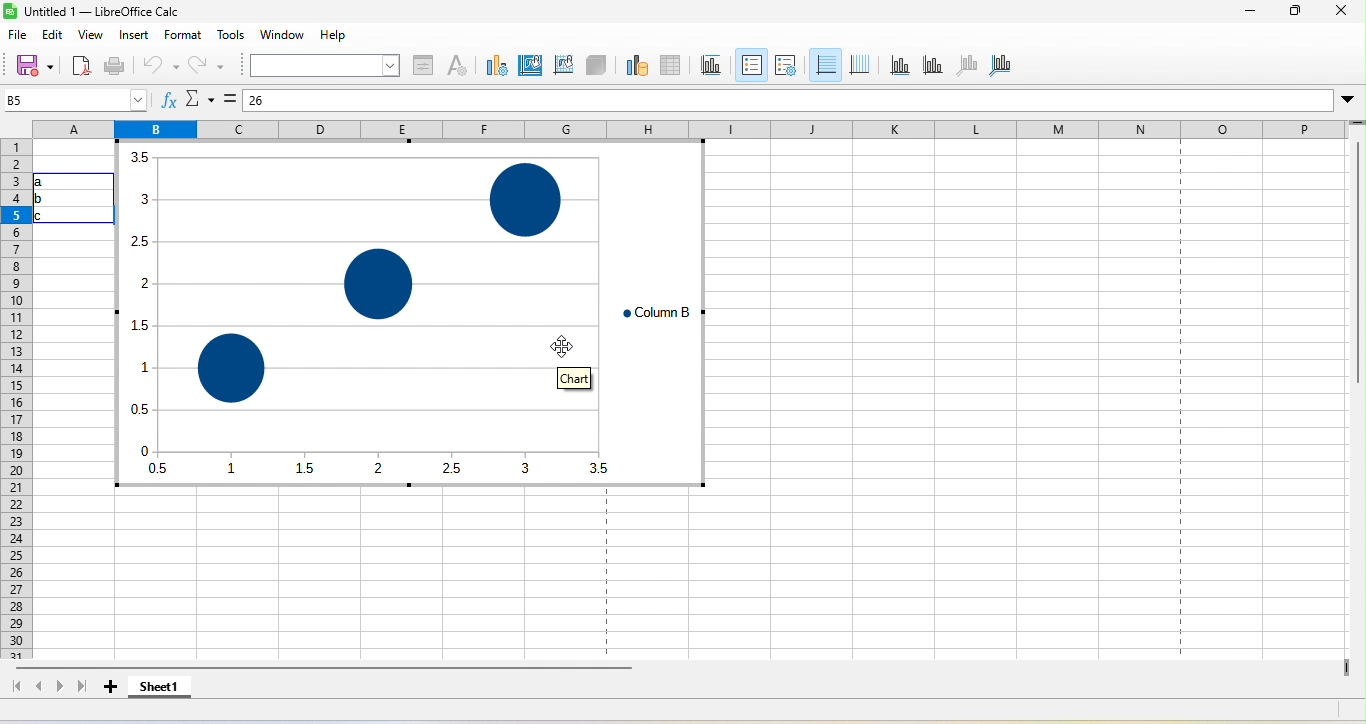 Image resolution: width=1366 pixels, height=724 pixels. Describe the element at coordinates (786, 67) in the screenshot. I see `legends` at that location.